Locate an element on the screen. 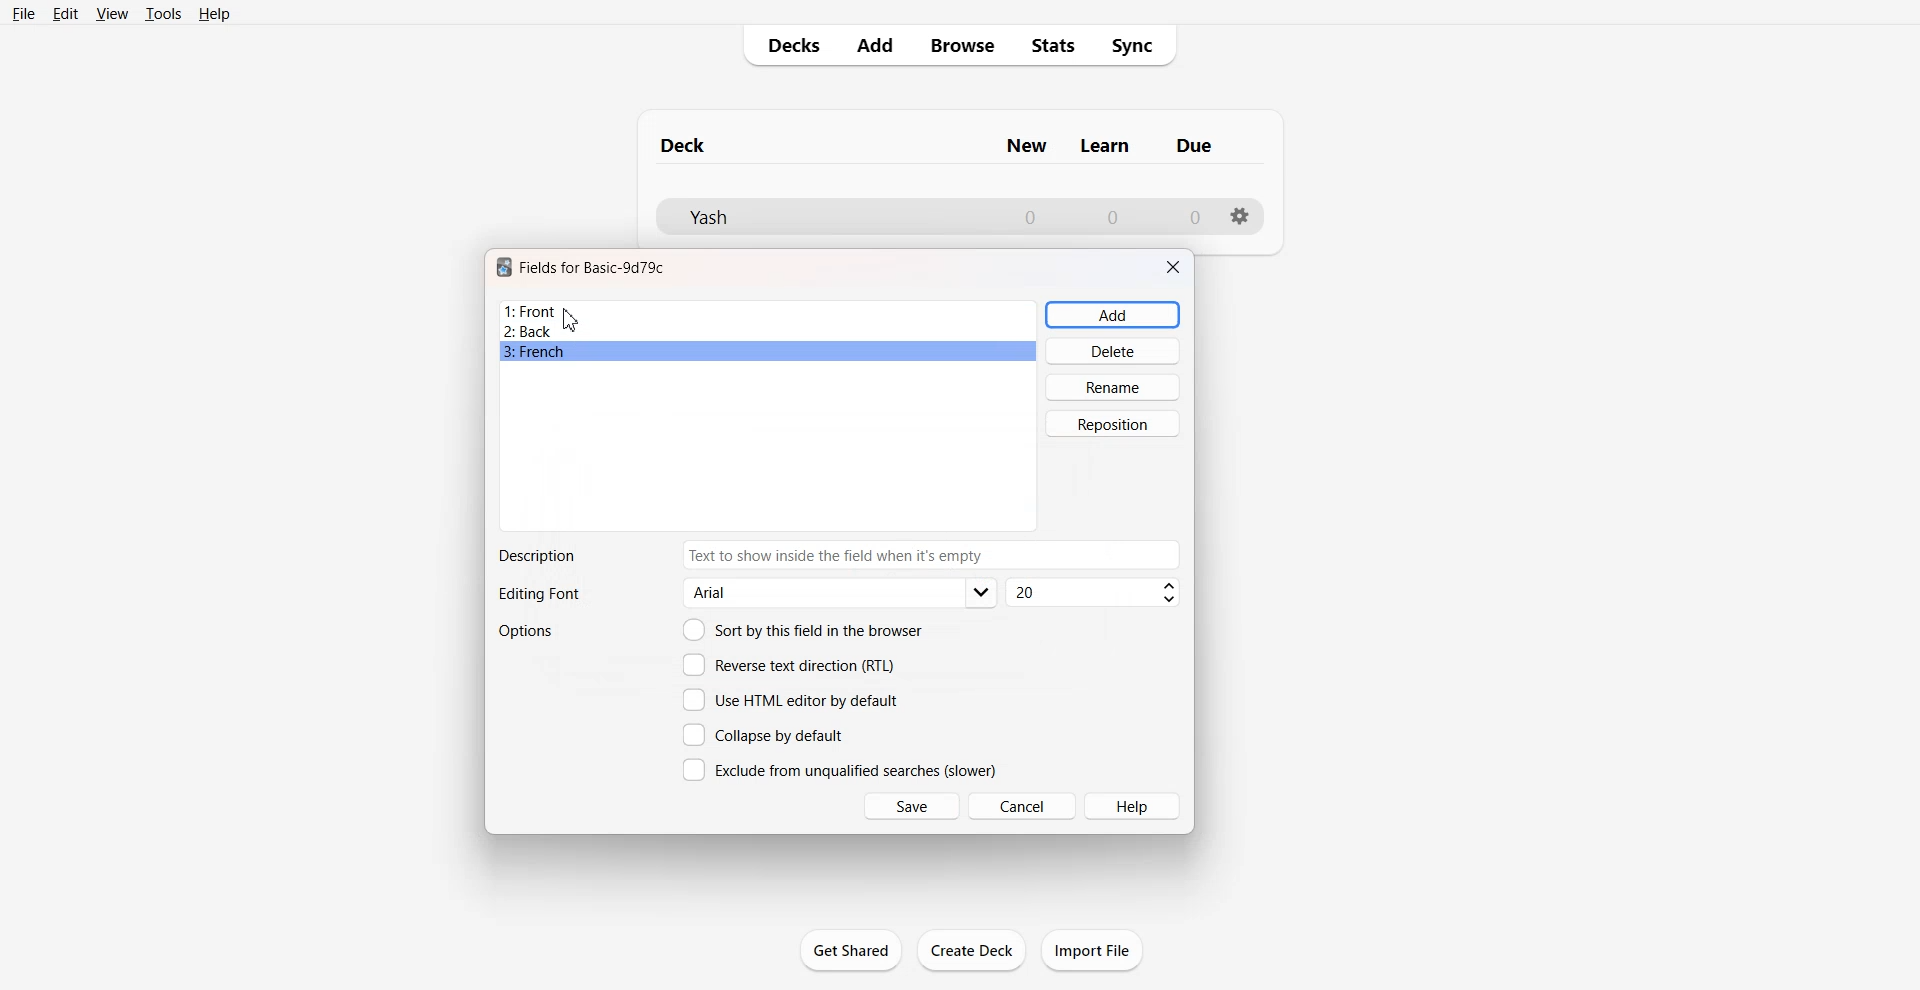  Settings is located at coordinates (1241, 216).